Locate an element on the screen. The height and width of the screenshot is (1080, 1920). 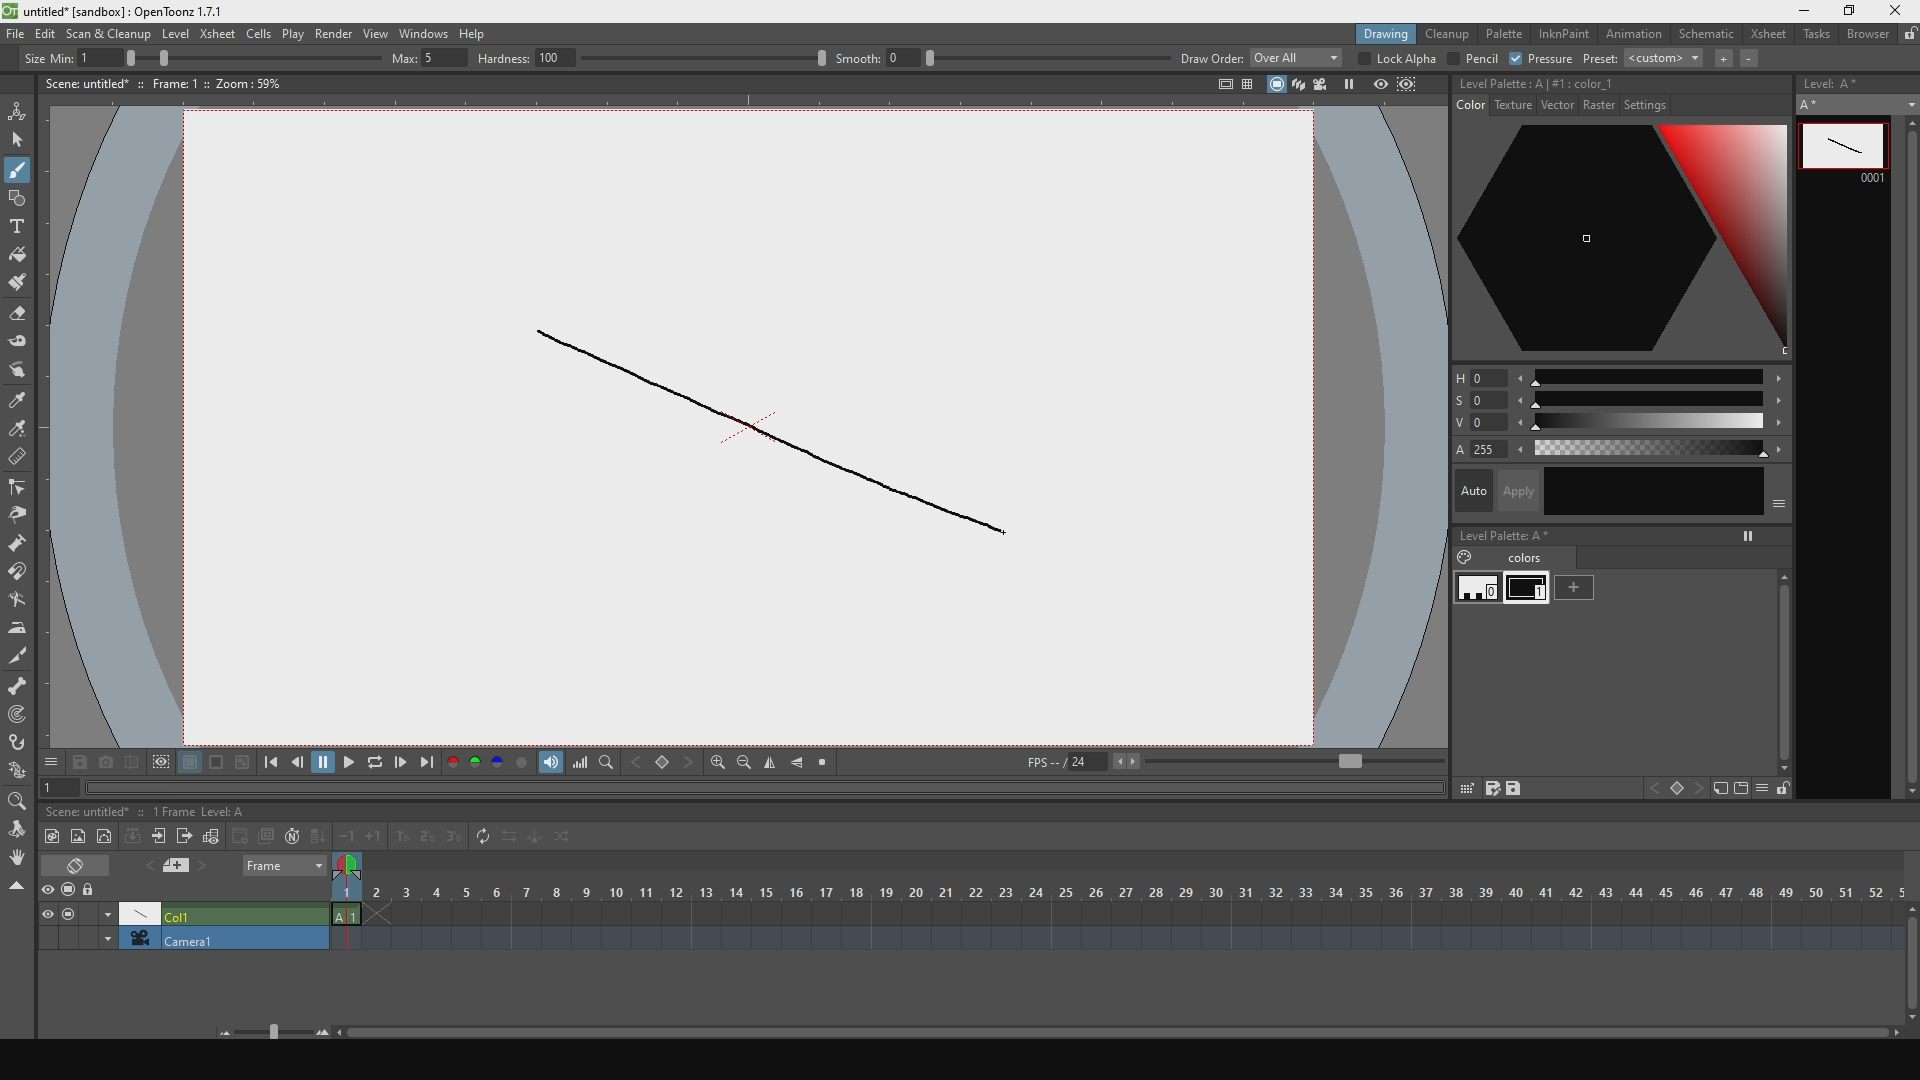
lock is located at coordinates (98, 887).